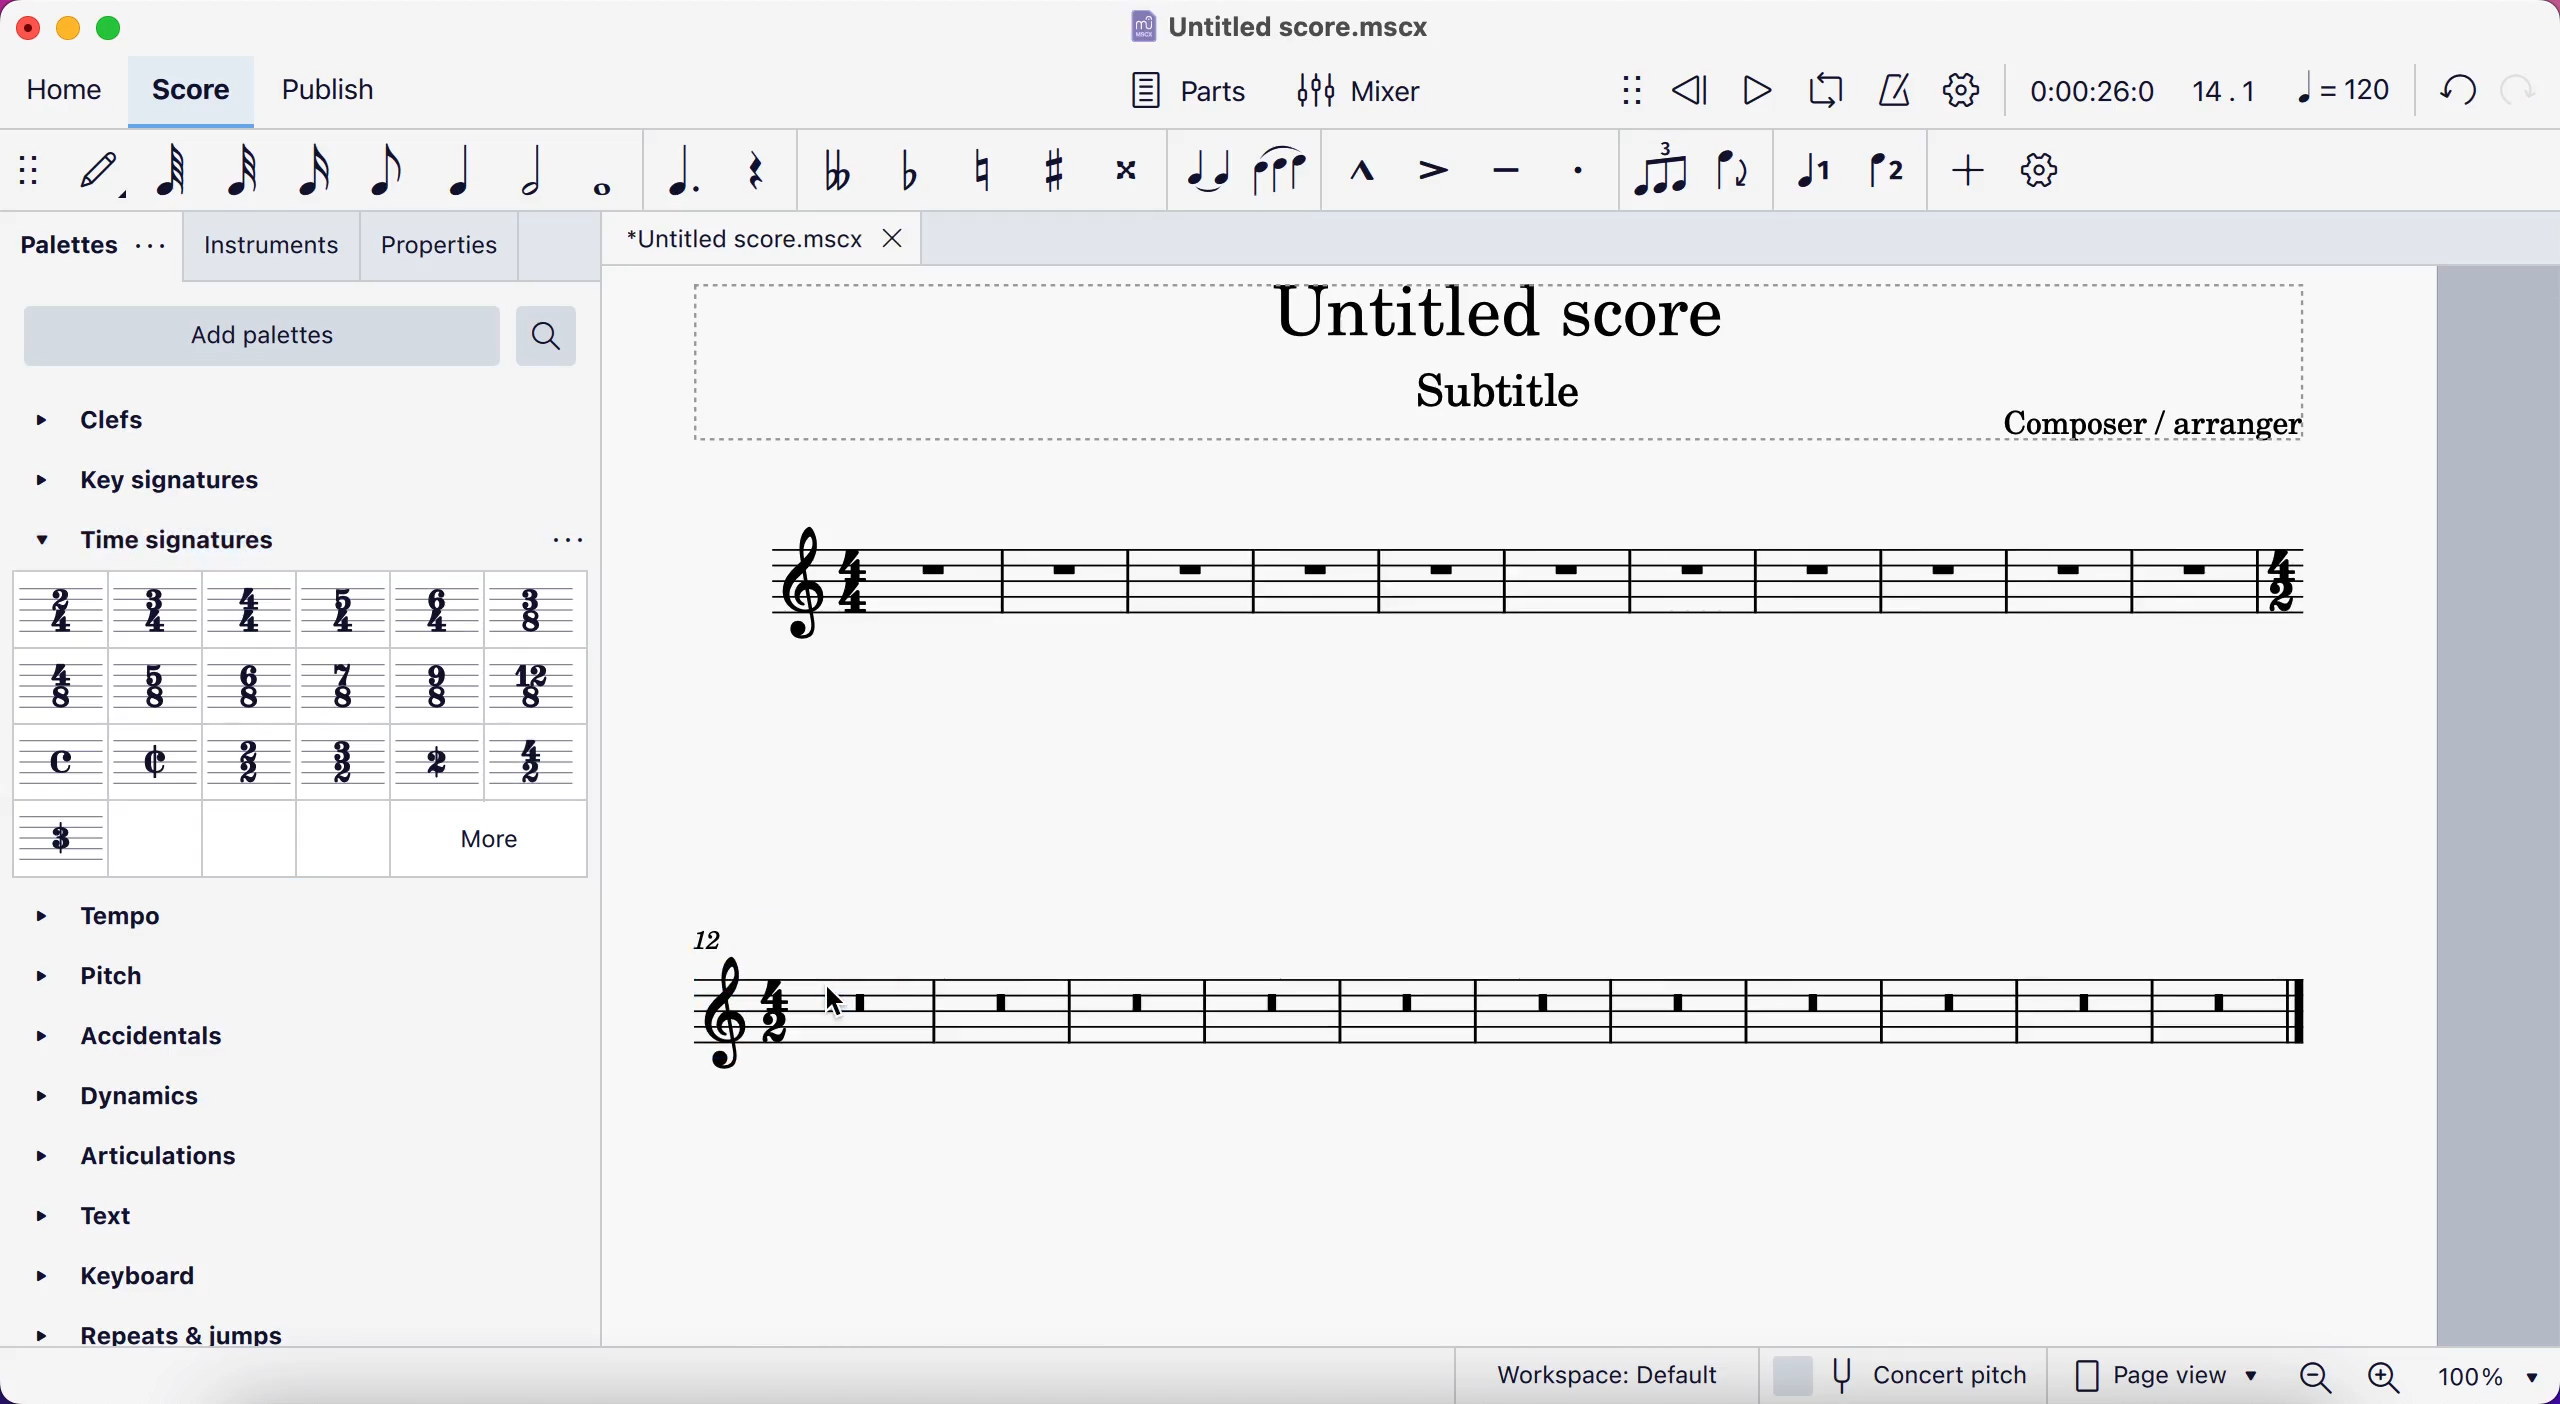 The image size is (2560, 1404). Describe the element at coordinates (157, 839) in the screenshot. I see `` at that location.